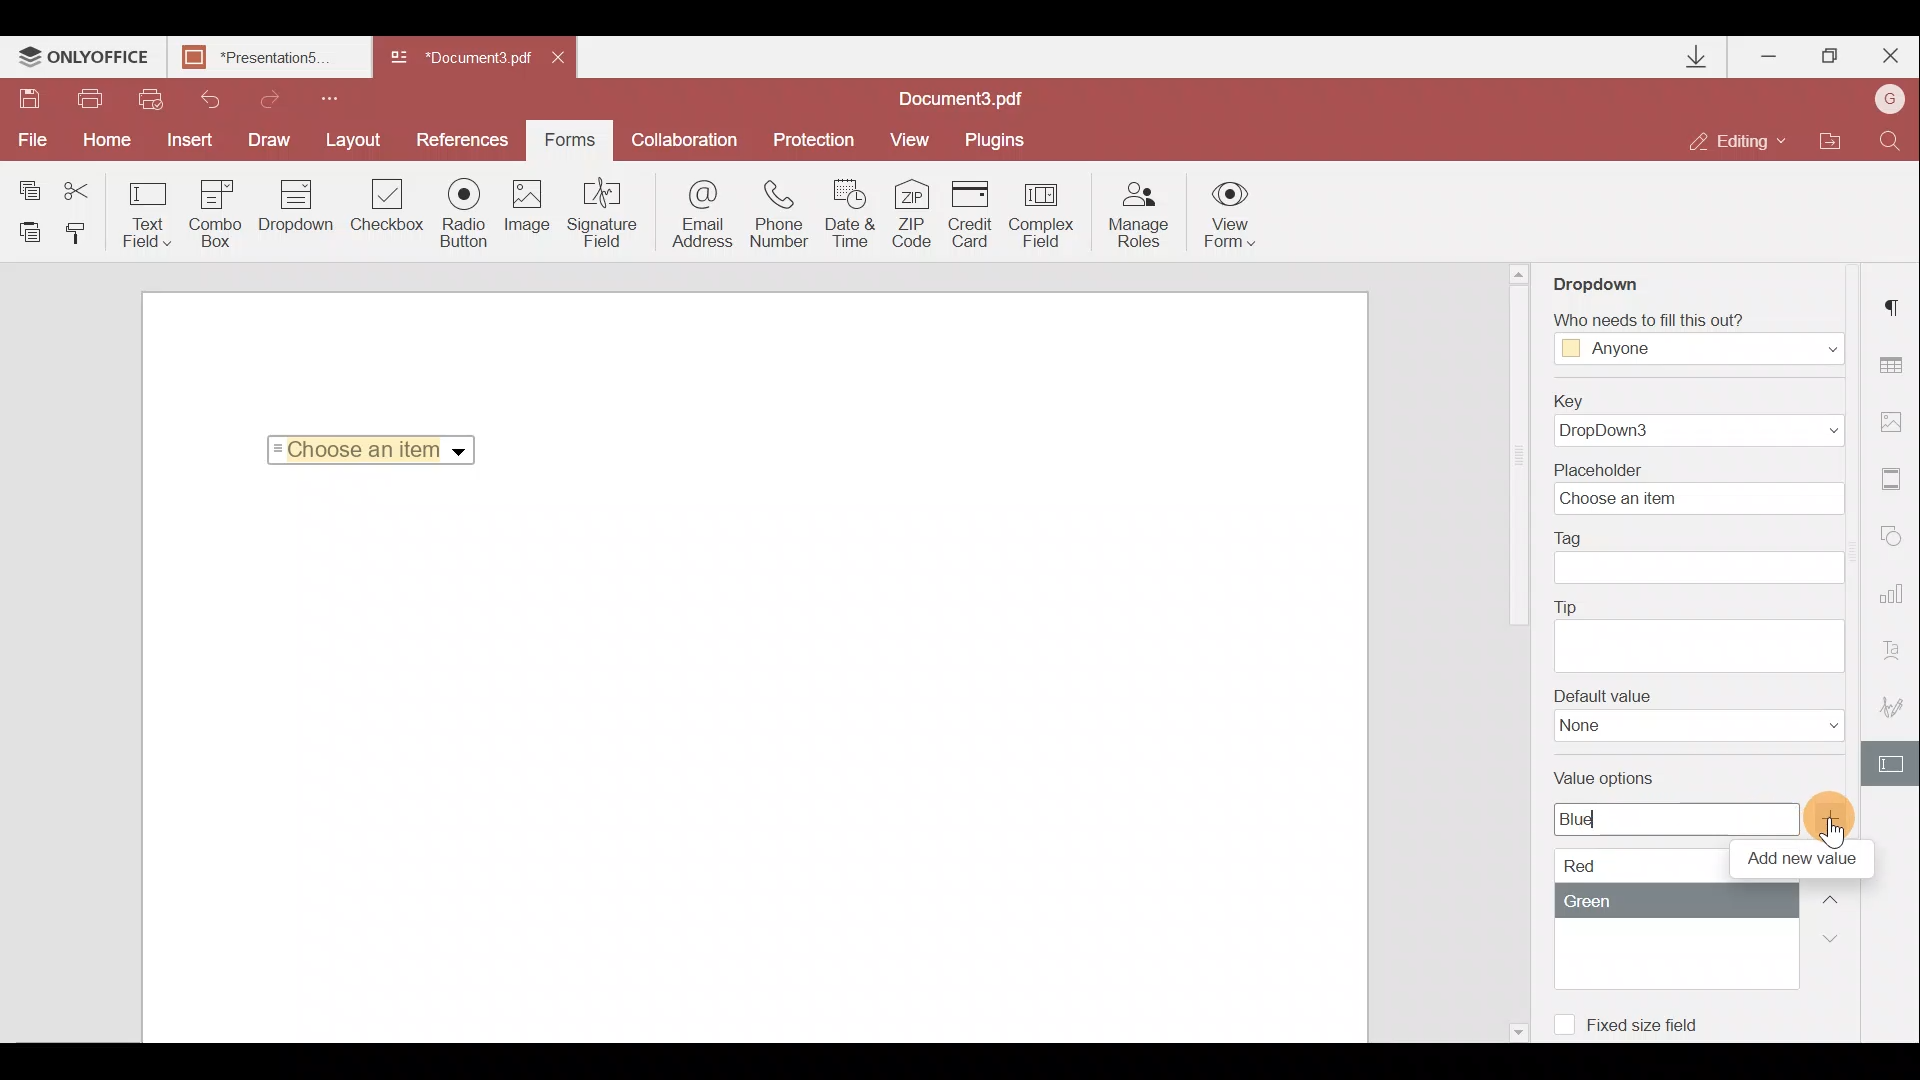  What do you see at coordinates (1889, 57) in the screenshot?
I see `Close` at bounding box center [1889, 57].